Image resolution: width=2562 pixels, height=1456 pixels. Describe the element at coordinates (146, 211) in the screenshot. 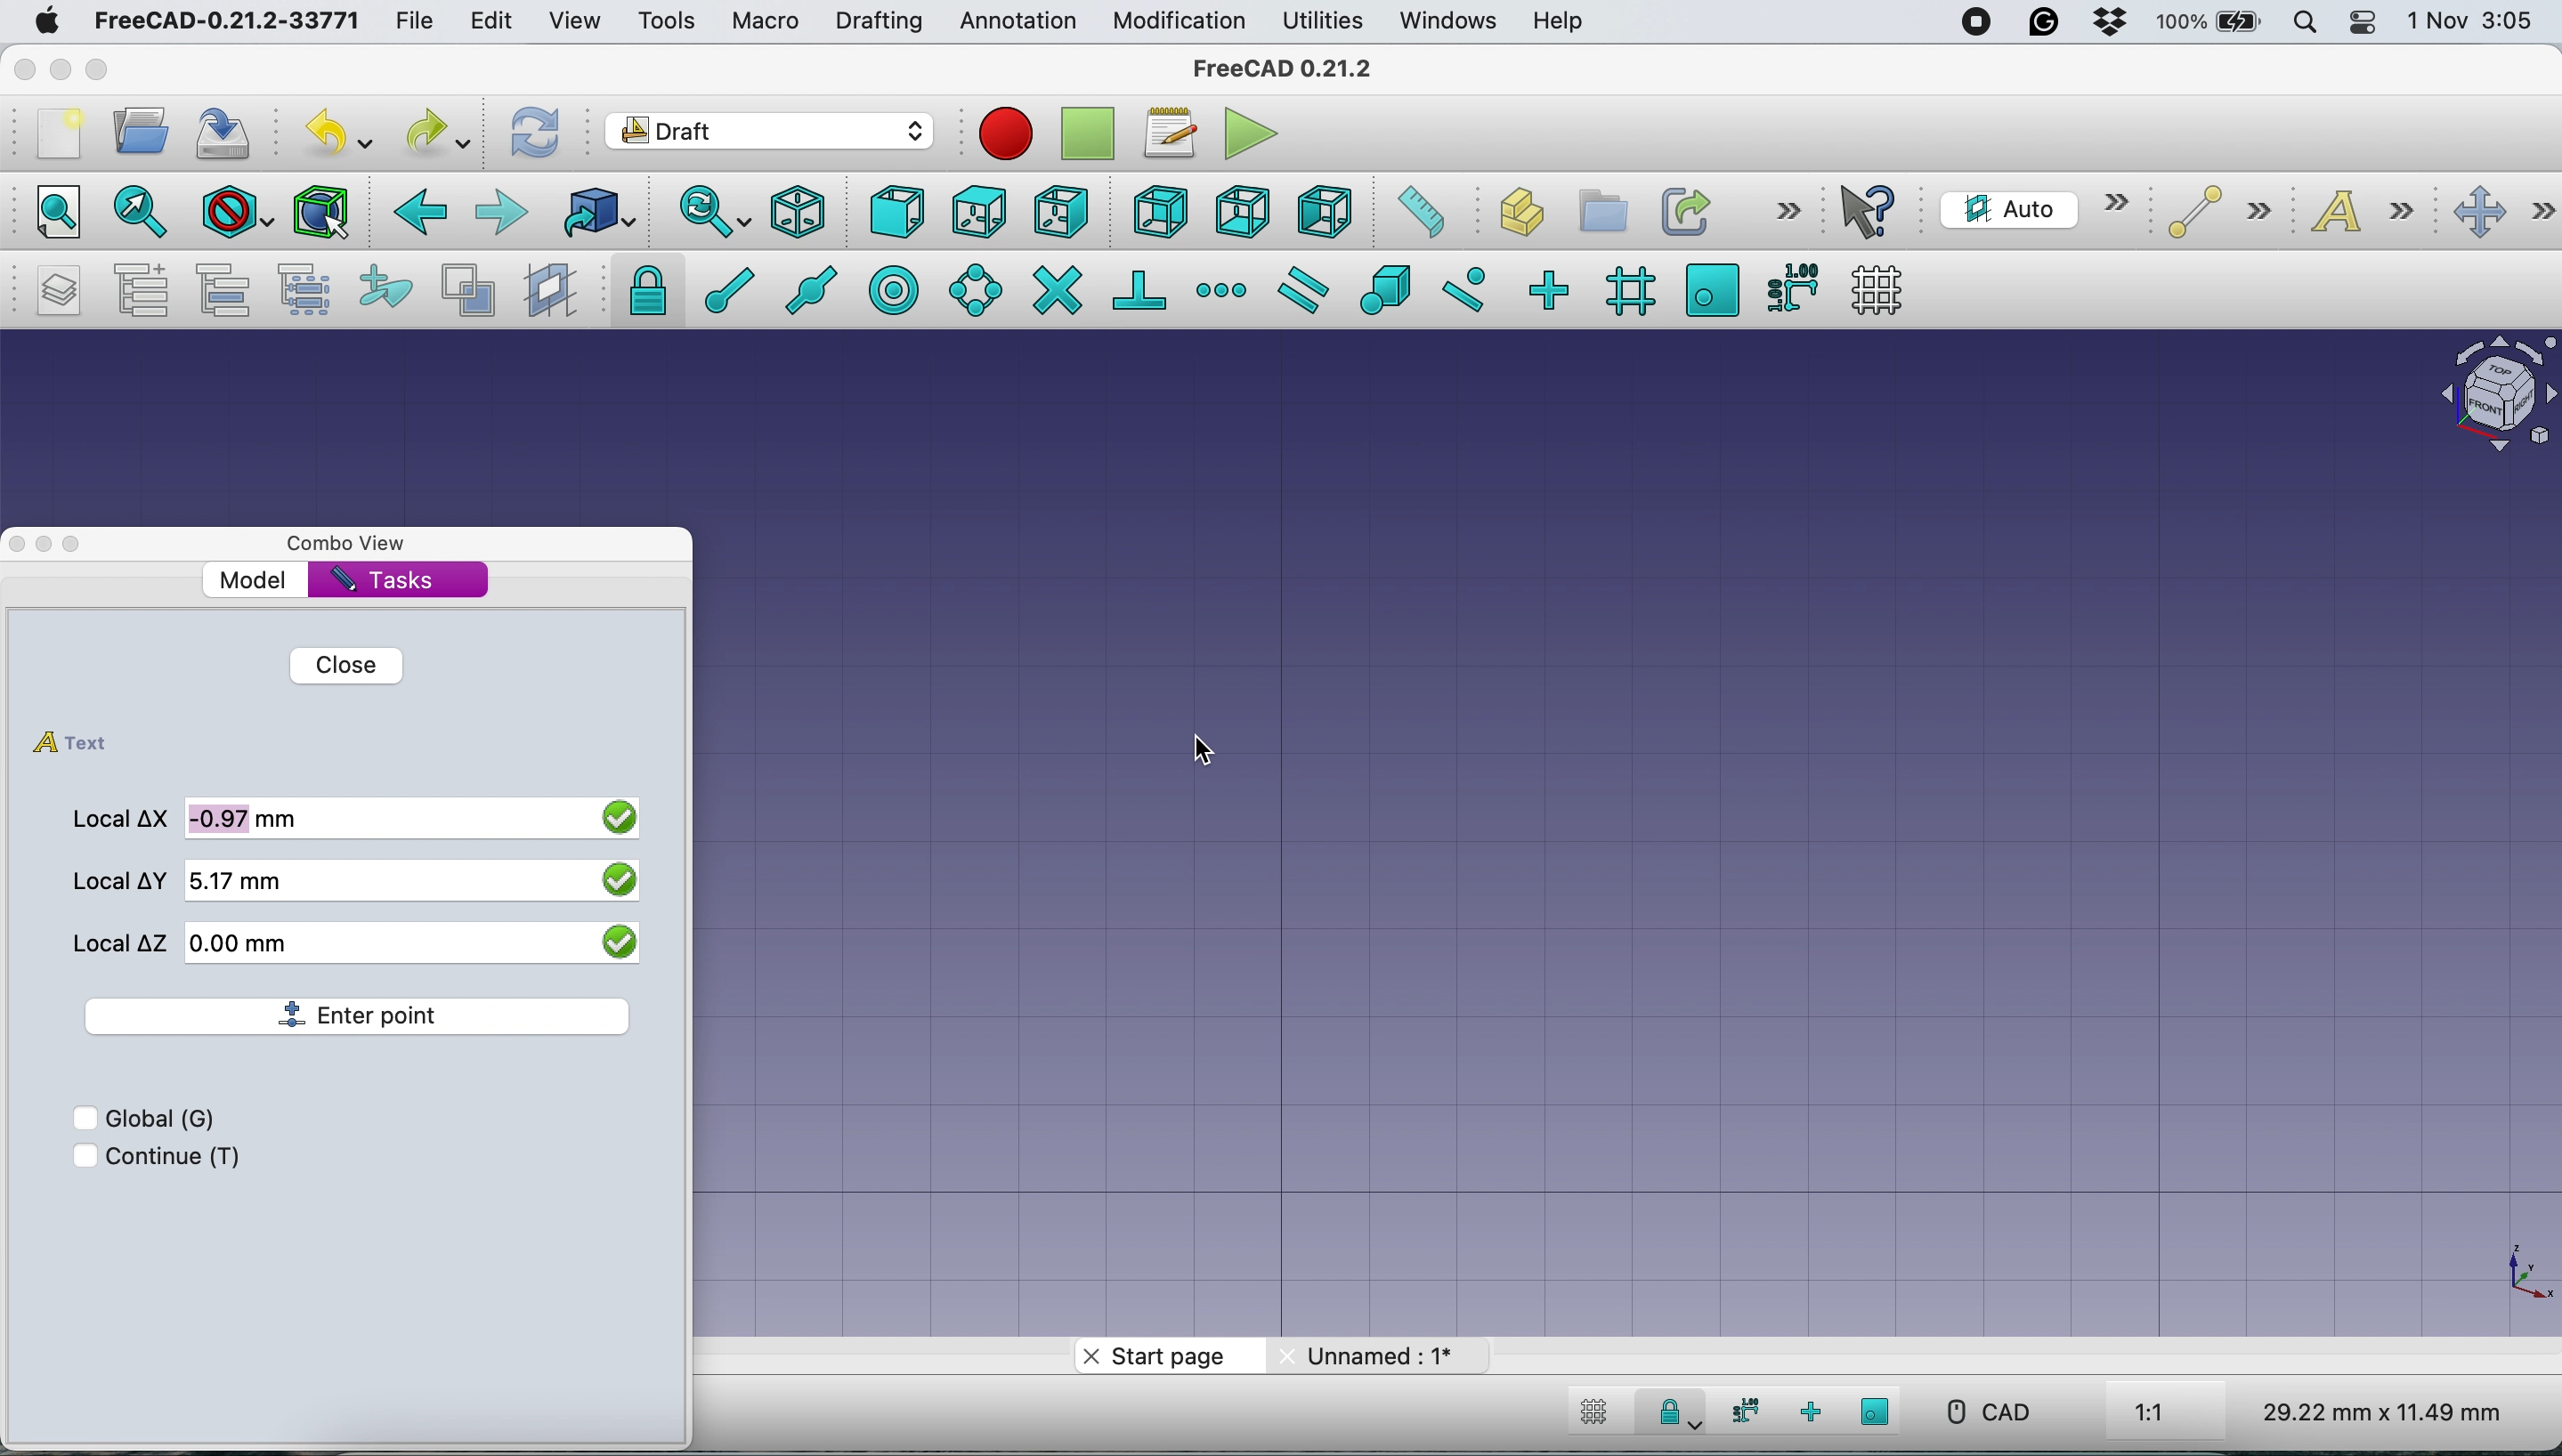

I see `fit selection` at that location.